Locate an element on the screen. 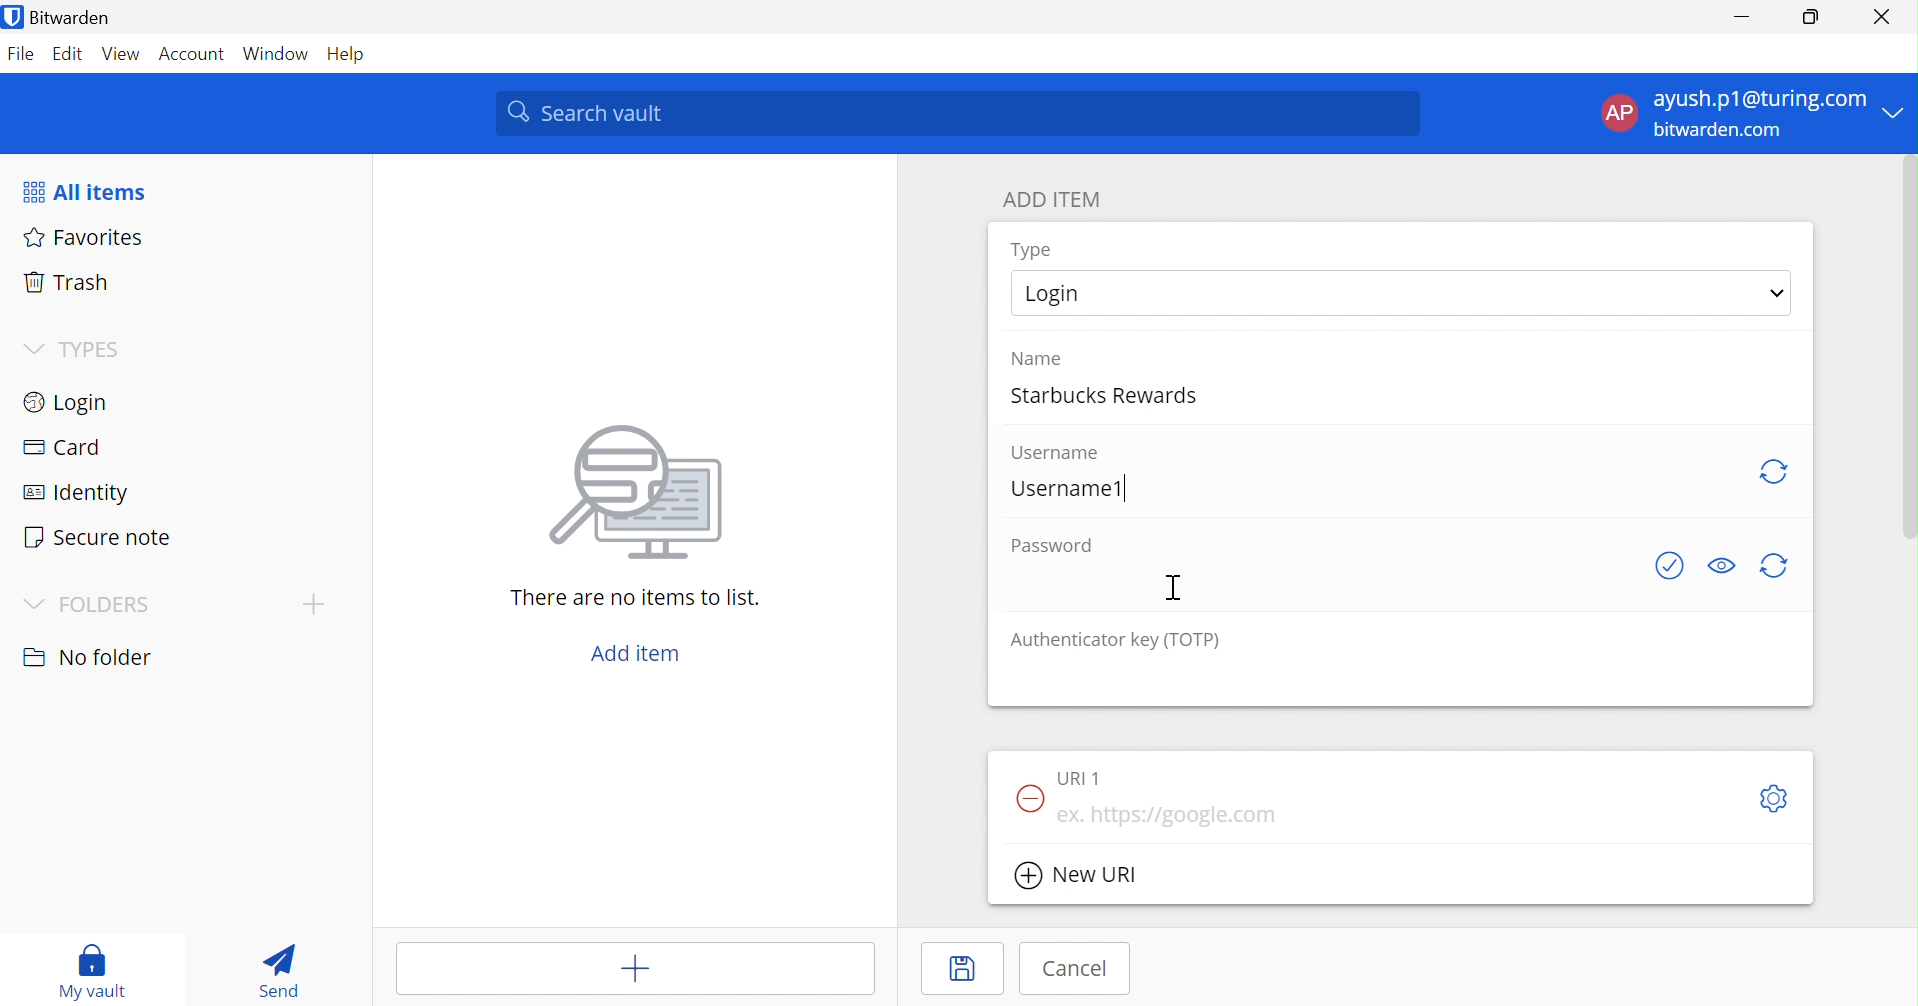 The height and width of the screenshot is (1006, 1918). Add item is located at coordinates (600, 968).